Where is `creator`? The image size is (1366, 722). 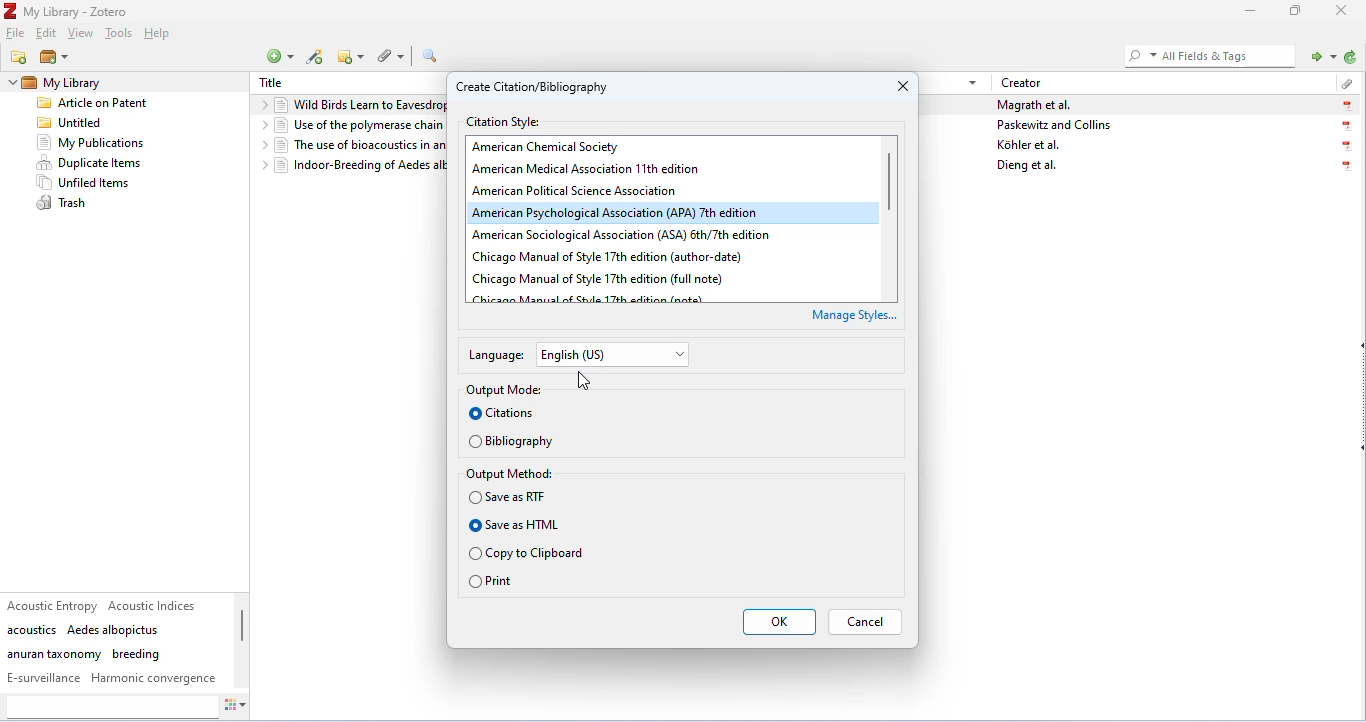 creator is located at coordinates (1023, 82).